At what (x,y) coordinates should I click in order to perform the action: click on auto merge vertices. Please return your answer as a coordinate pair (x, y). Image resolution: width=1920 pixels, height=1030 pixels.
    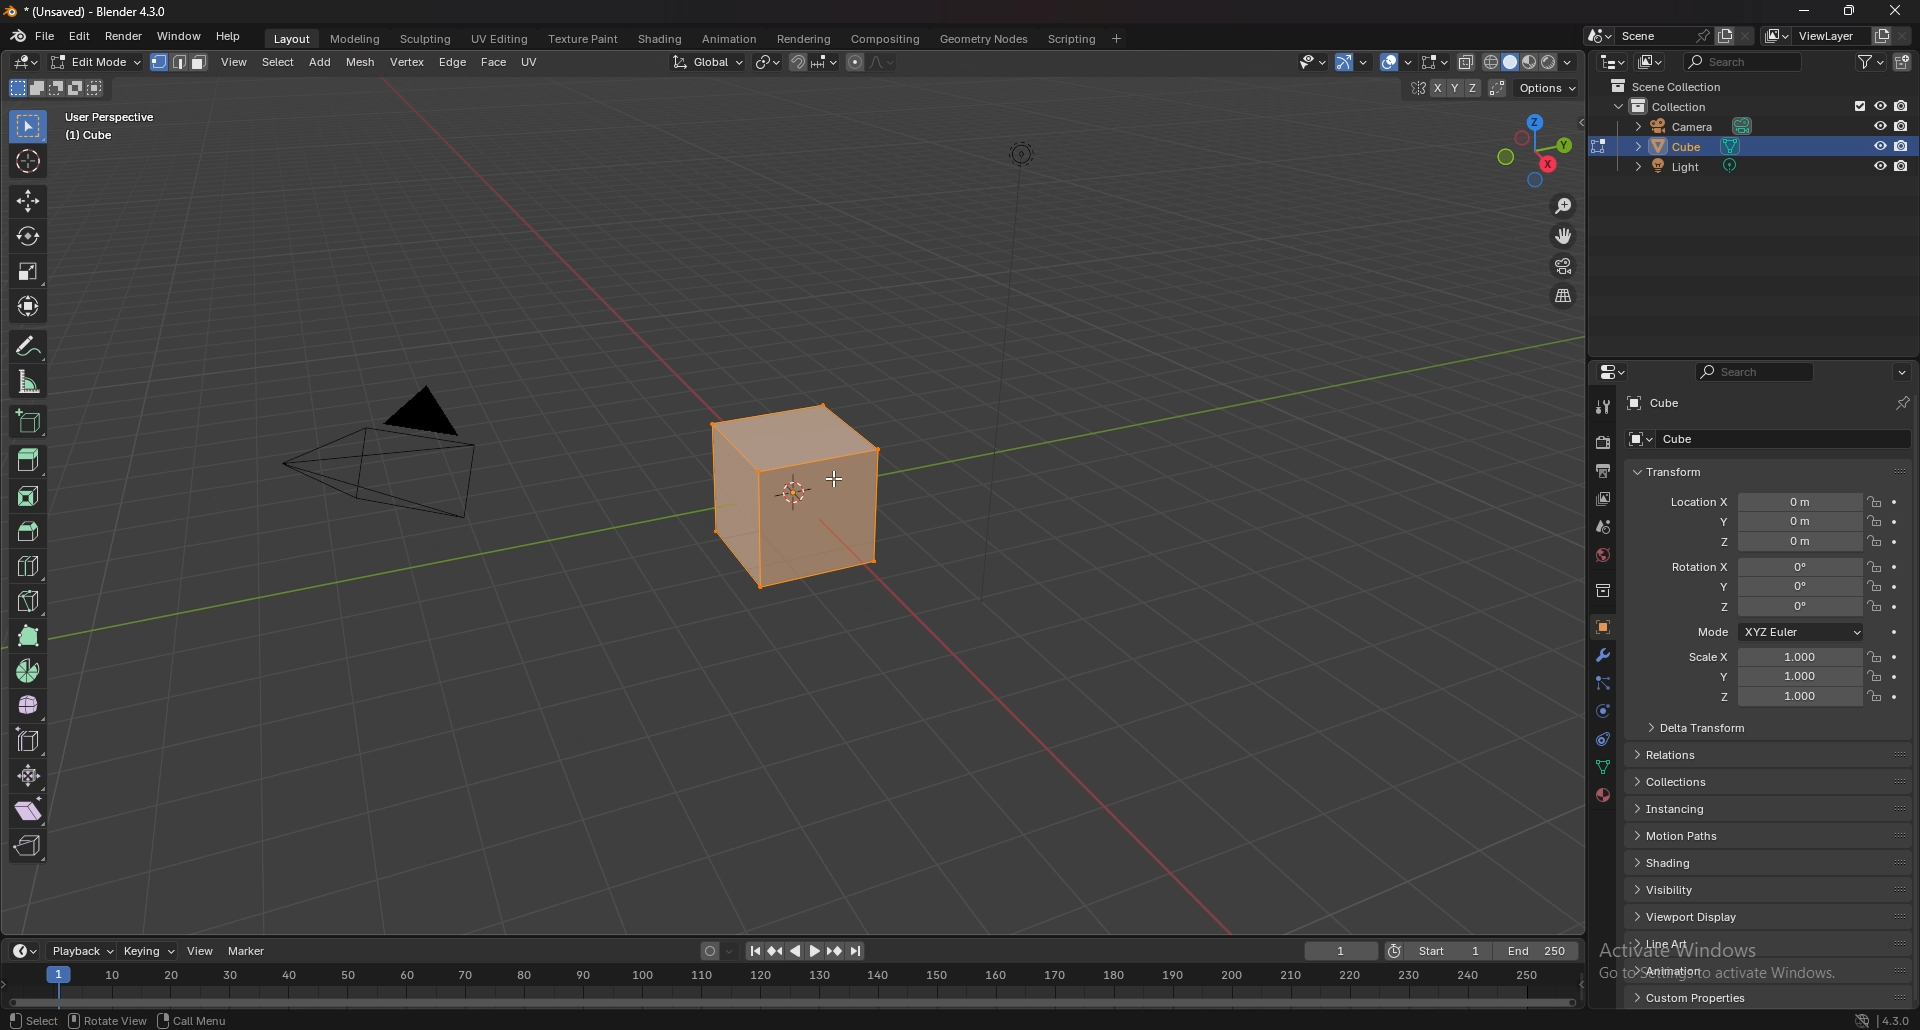
    Looking at the image, I should click on (1498, 89).